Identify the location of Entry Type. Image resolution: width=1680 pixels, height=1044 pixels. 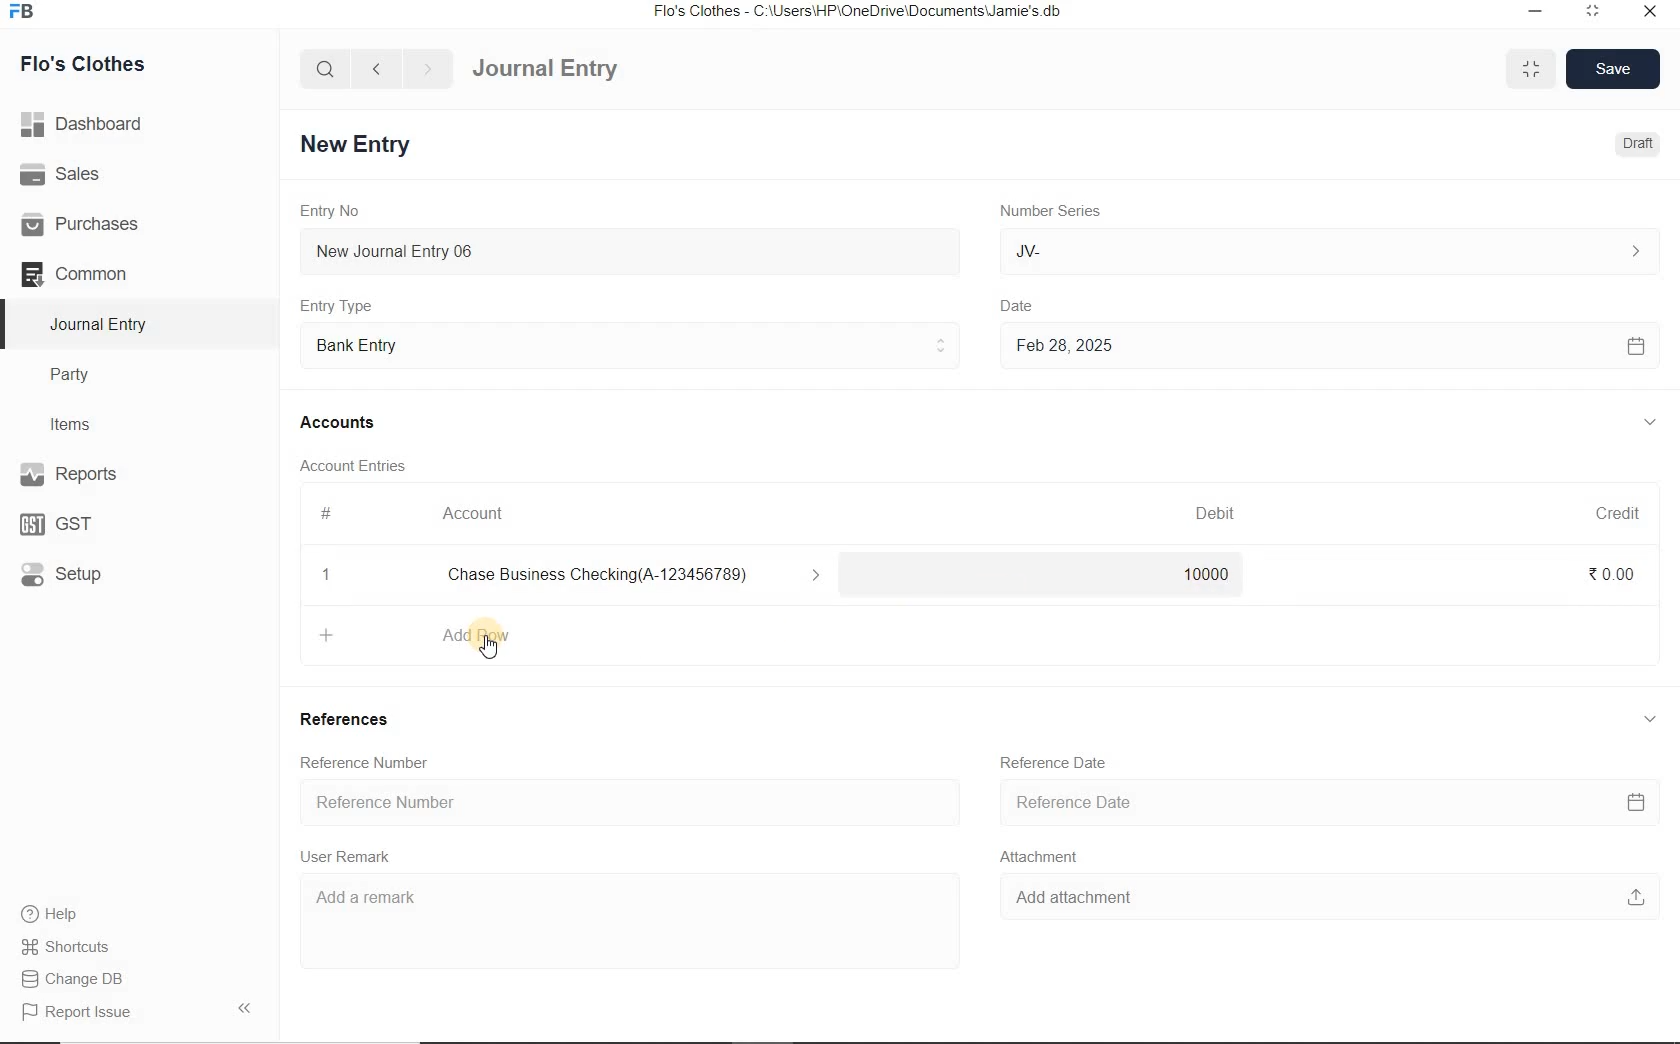
(343, 305).